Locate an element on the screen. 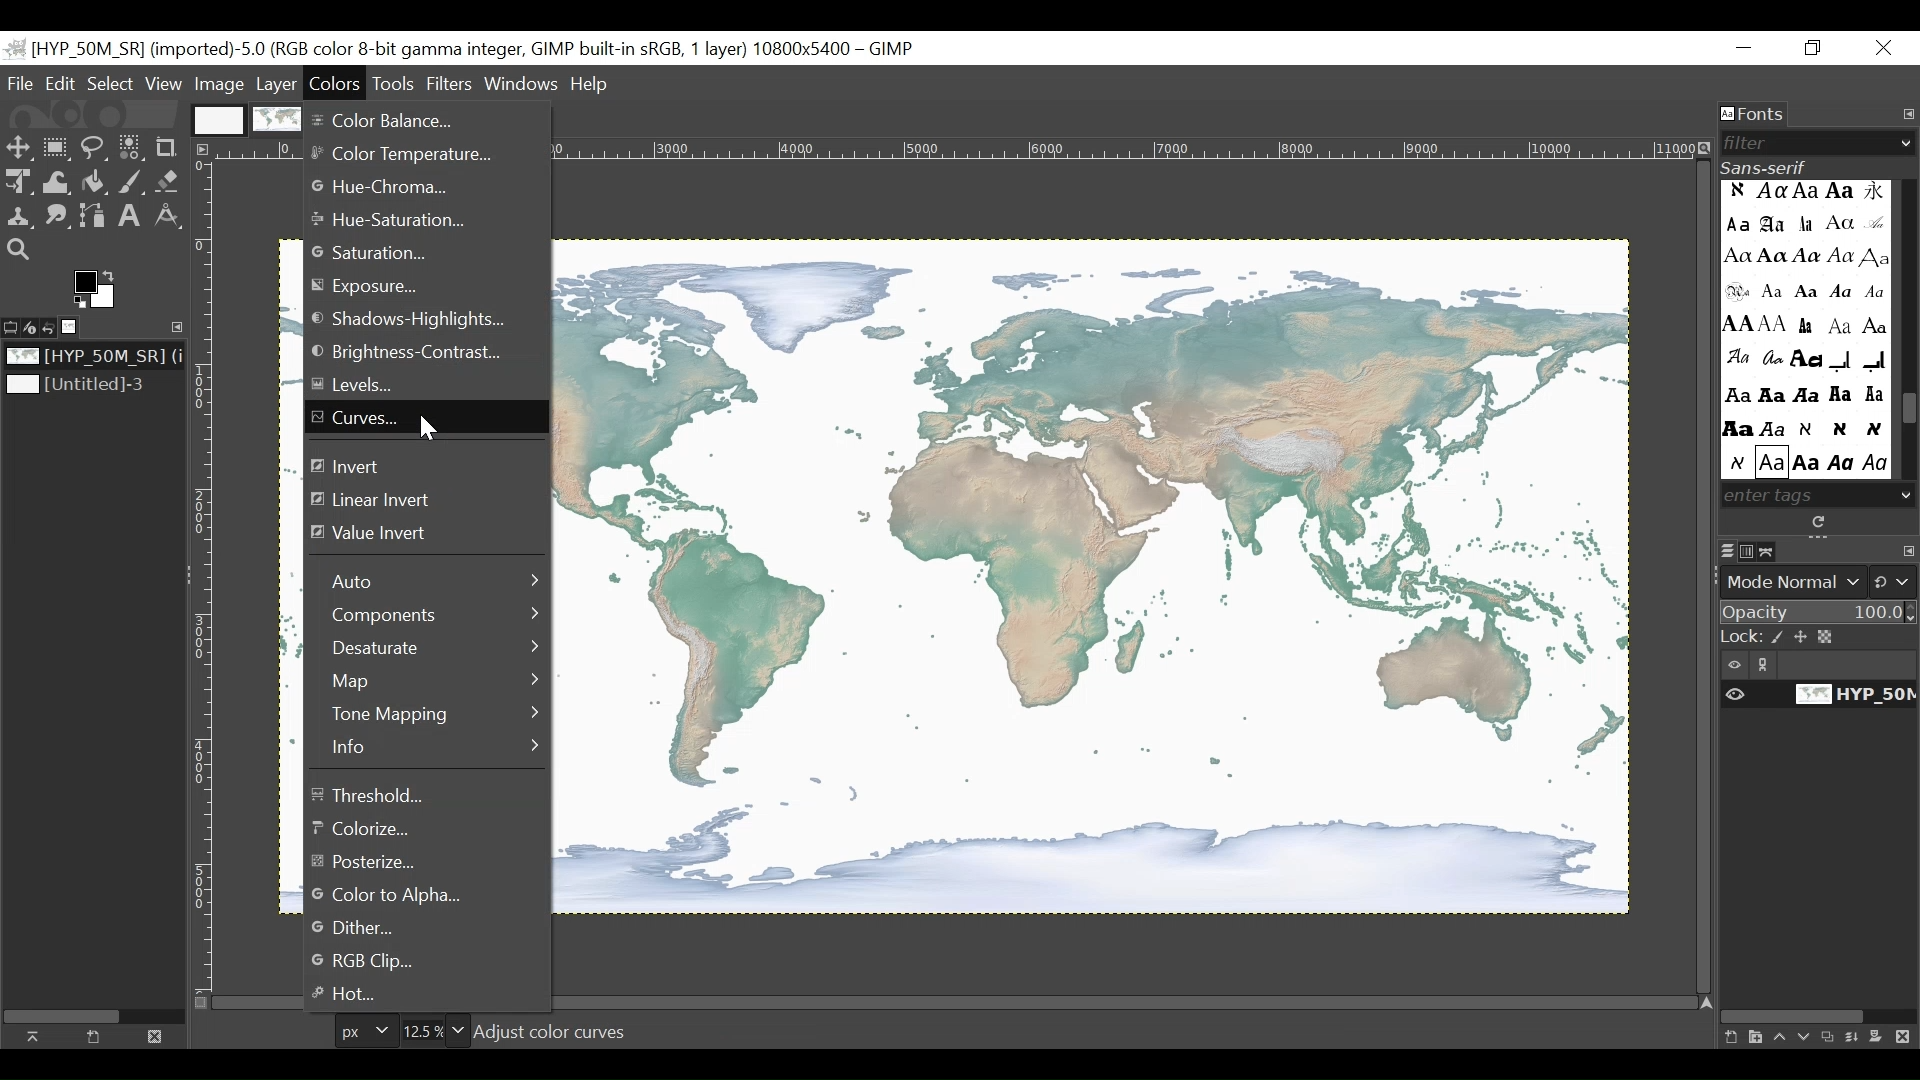  Help is located at coordinates (590, 86).